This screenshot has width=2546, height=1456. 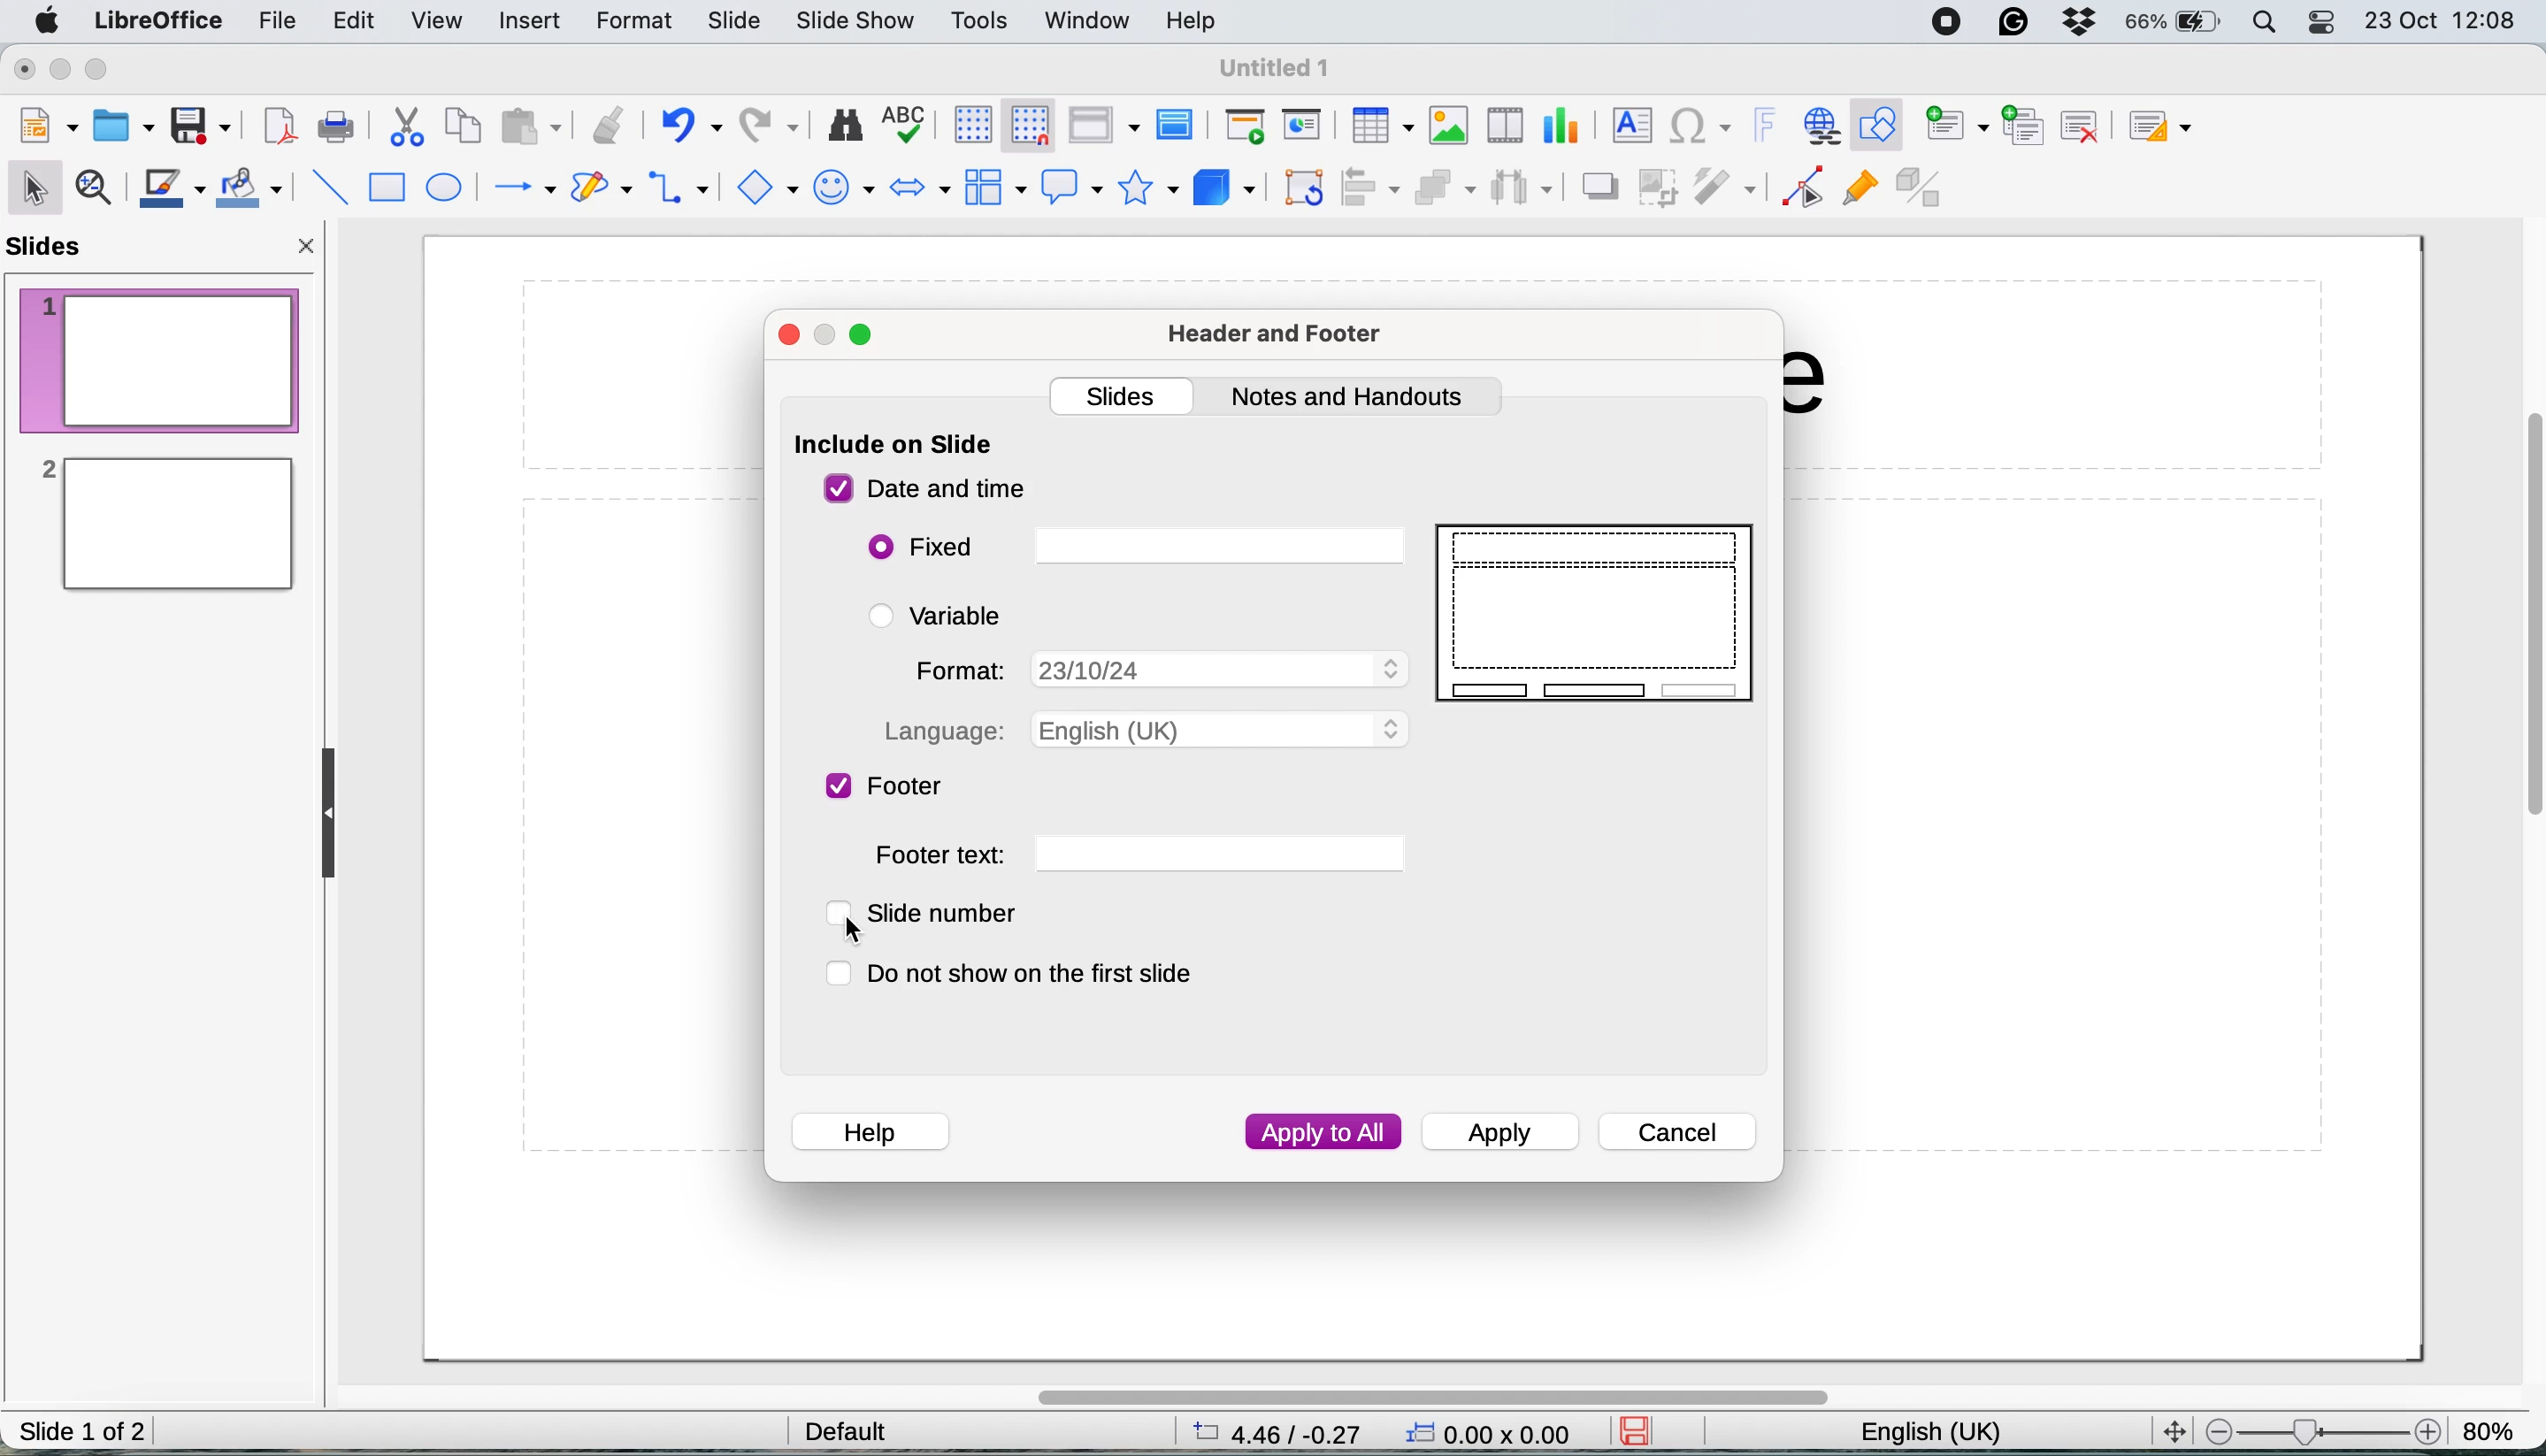 I want to click on insert special character, so click(x=1702, y=127).